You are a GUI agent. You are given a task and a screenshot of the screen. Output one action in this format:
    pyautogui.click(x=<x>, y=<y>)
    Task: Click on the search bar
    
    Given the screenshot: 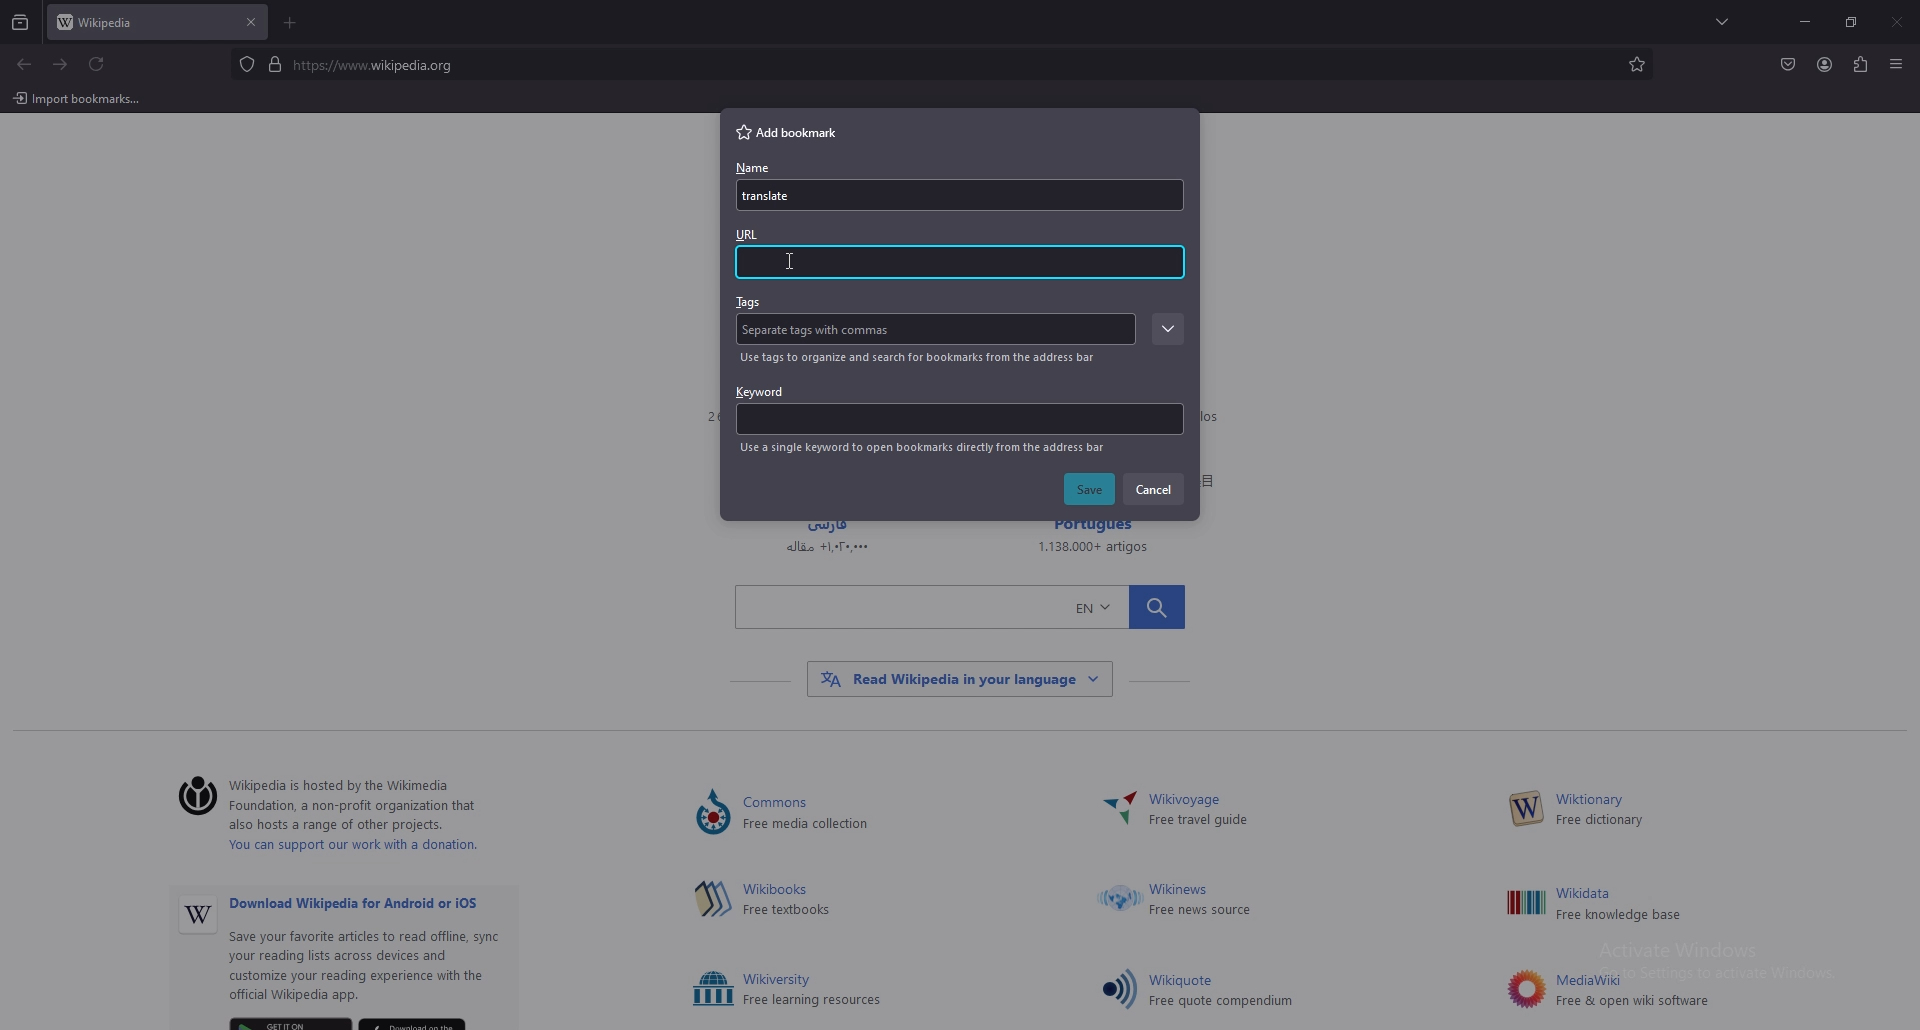 What is the action you would take?
    pyautogui.click(x=931, y=64)
    